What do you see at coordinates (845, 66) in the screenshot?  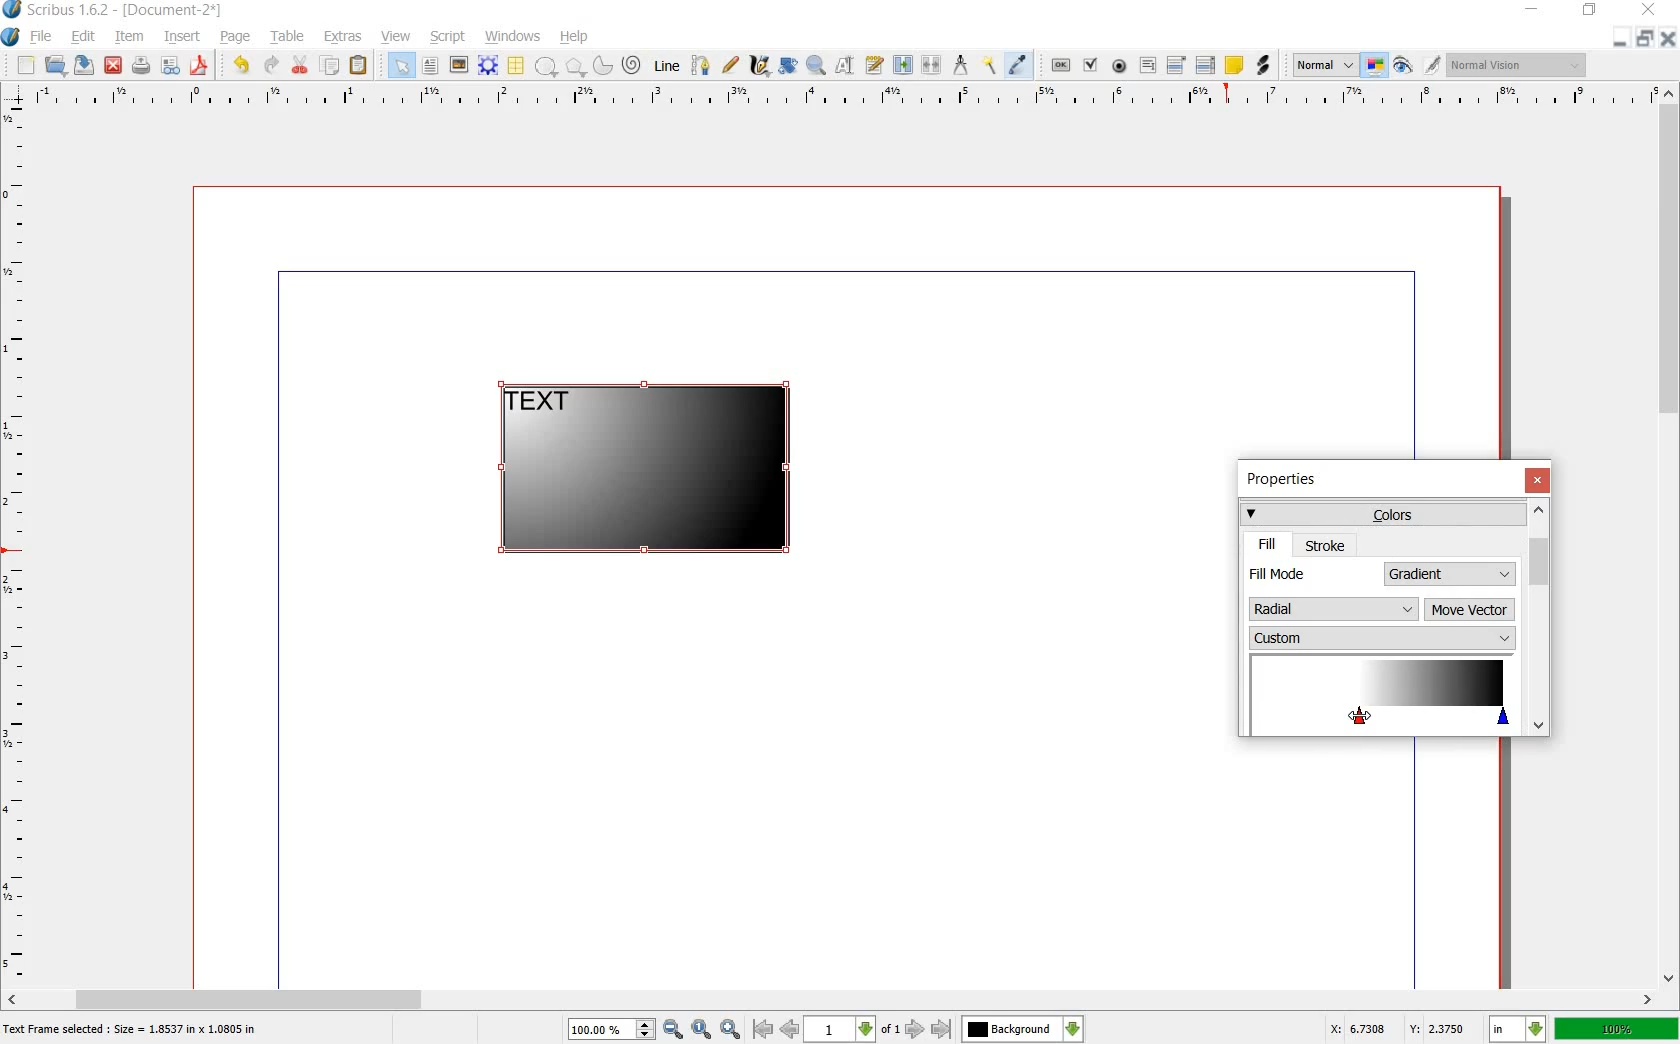 I see `edit contents of frame` at bounding box center [845, 66].